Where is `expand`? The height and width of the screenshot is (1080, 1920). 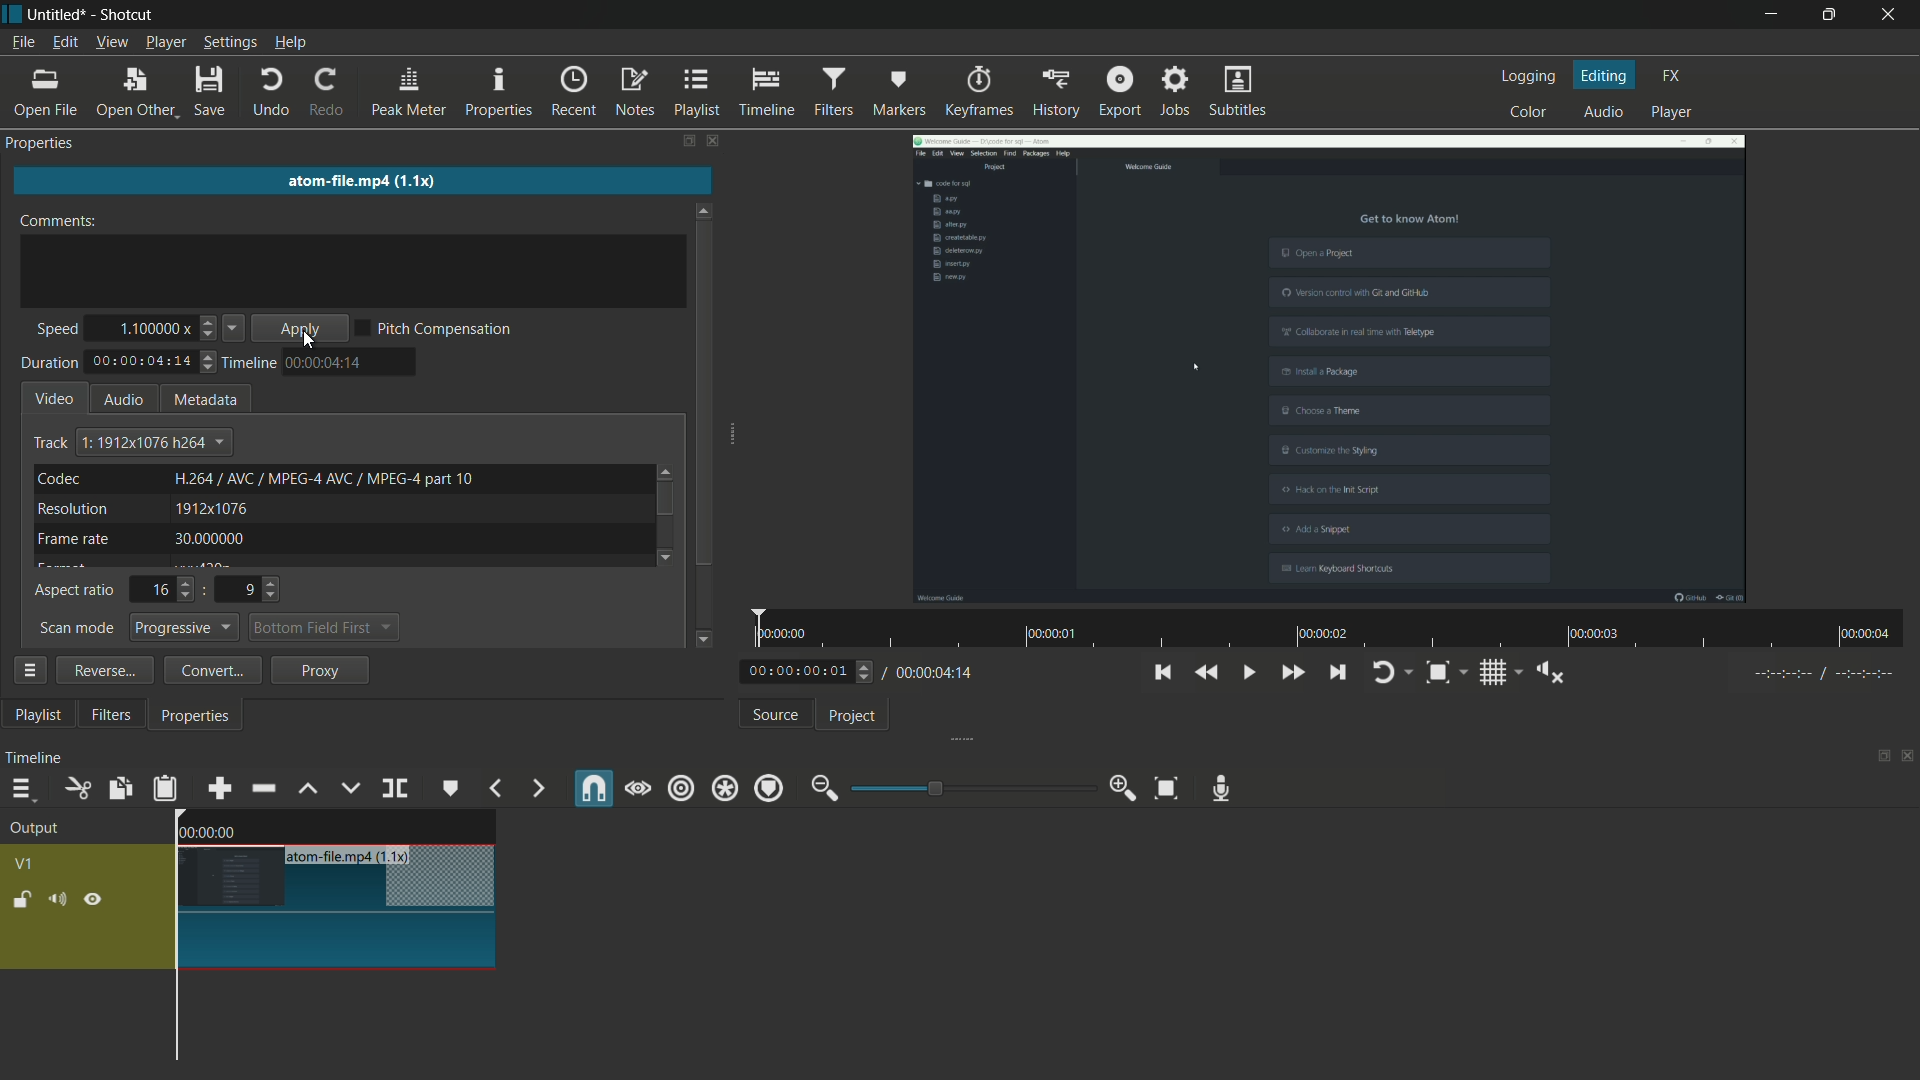
expand is located at coordinates (955, 741).